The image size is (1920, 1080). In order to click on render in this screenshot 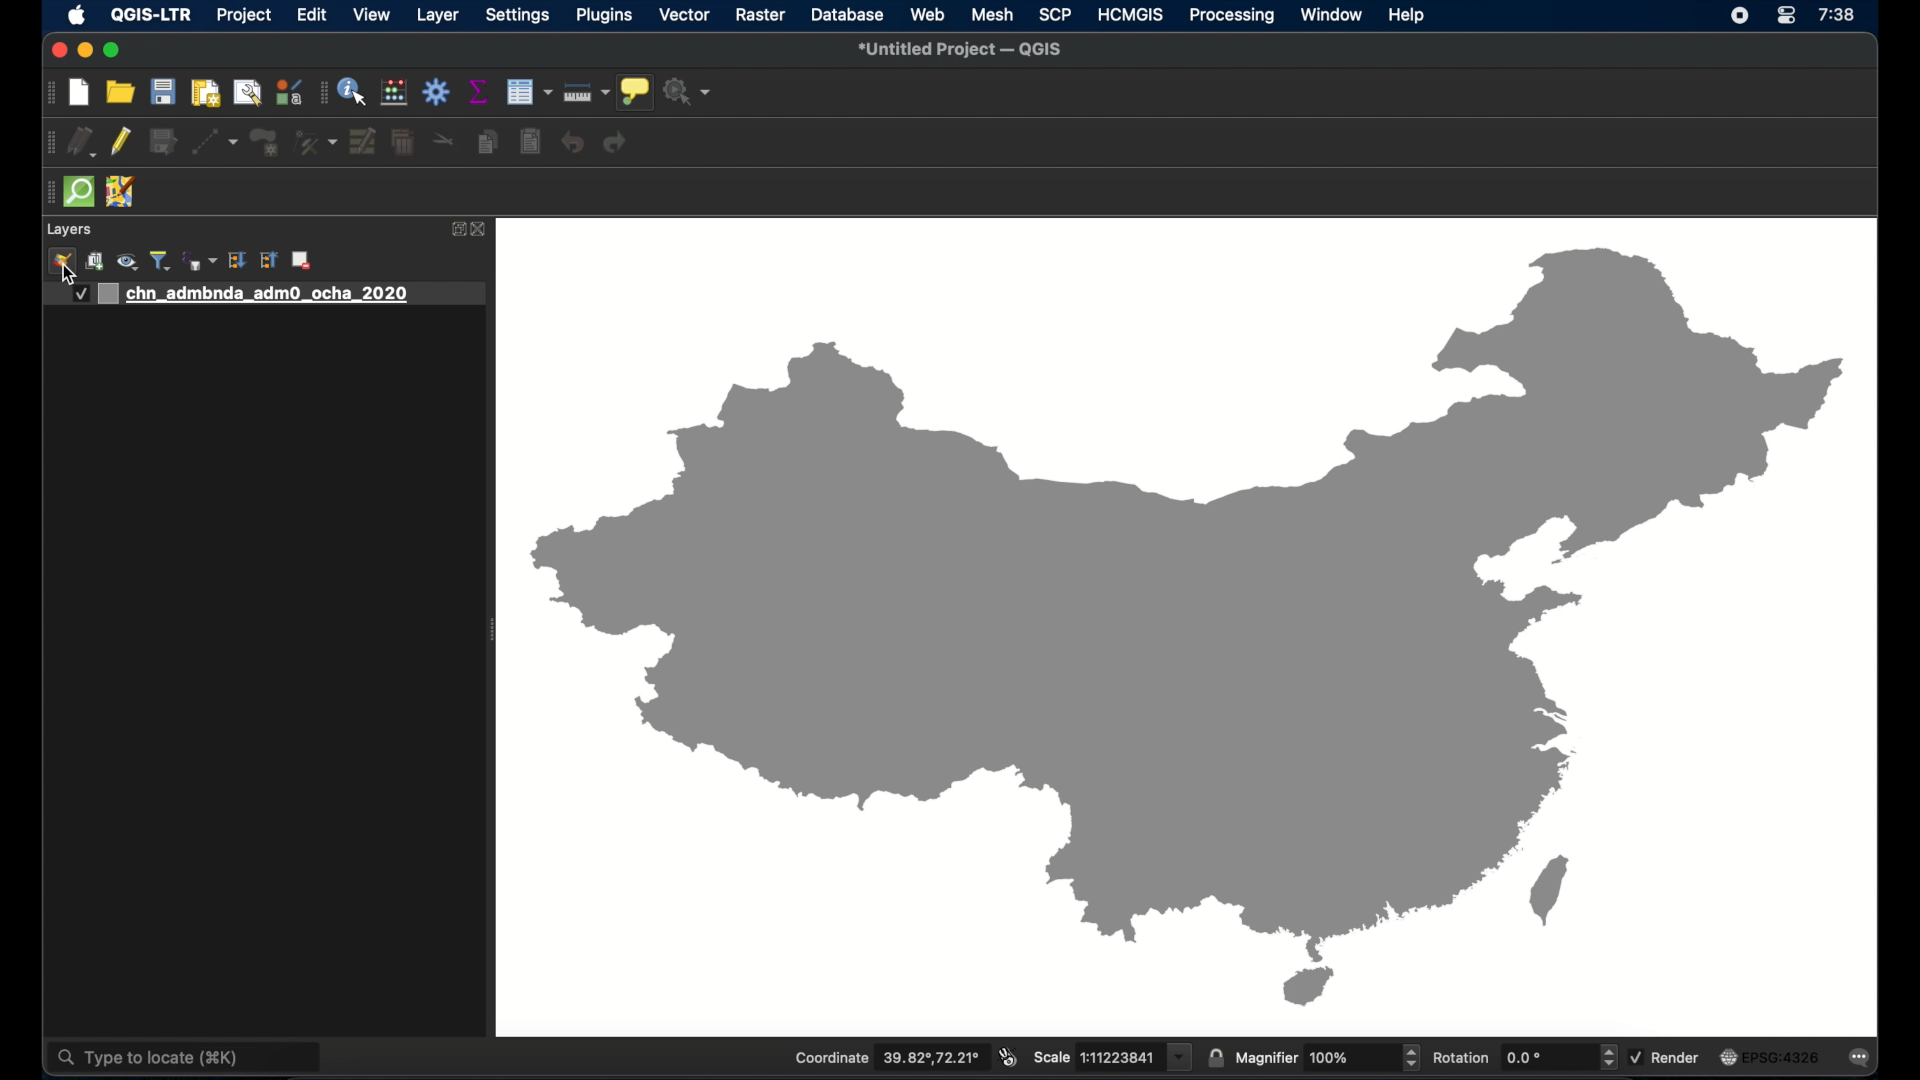, I will do `click(1665, 1057)`.